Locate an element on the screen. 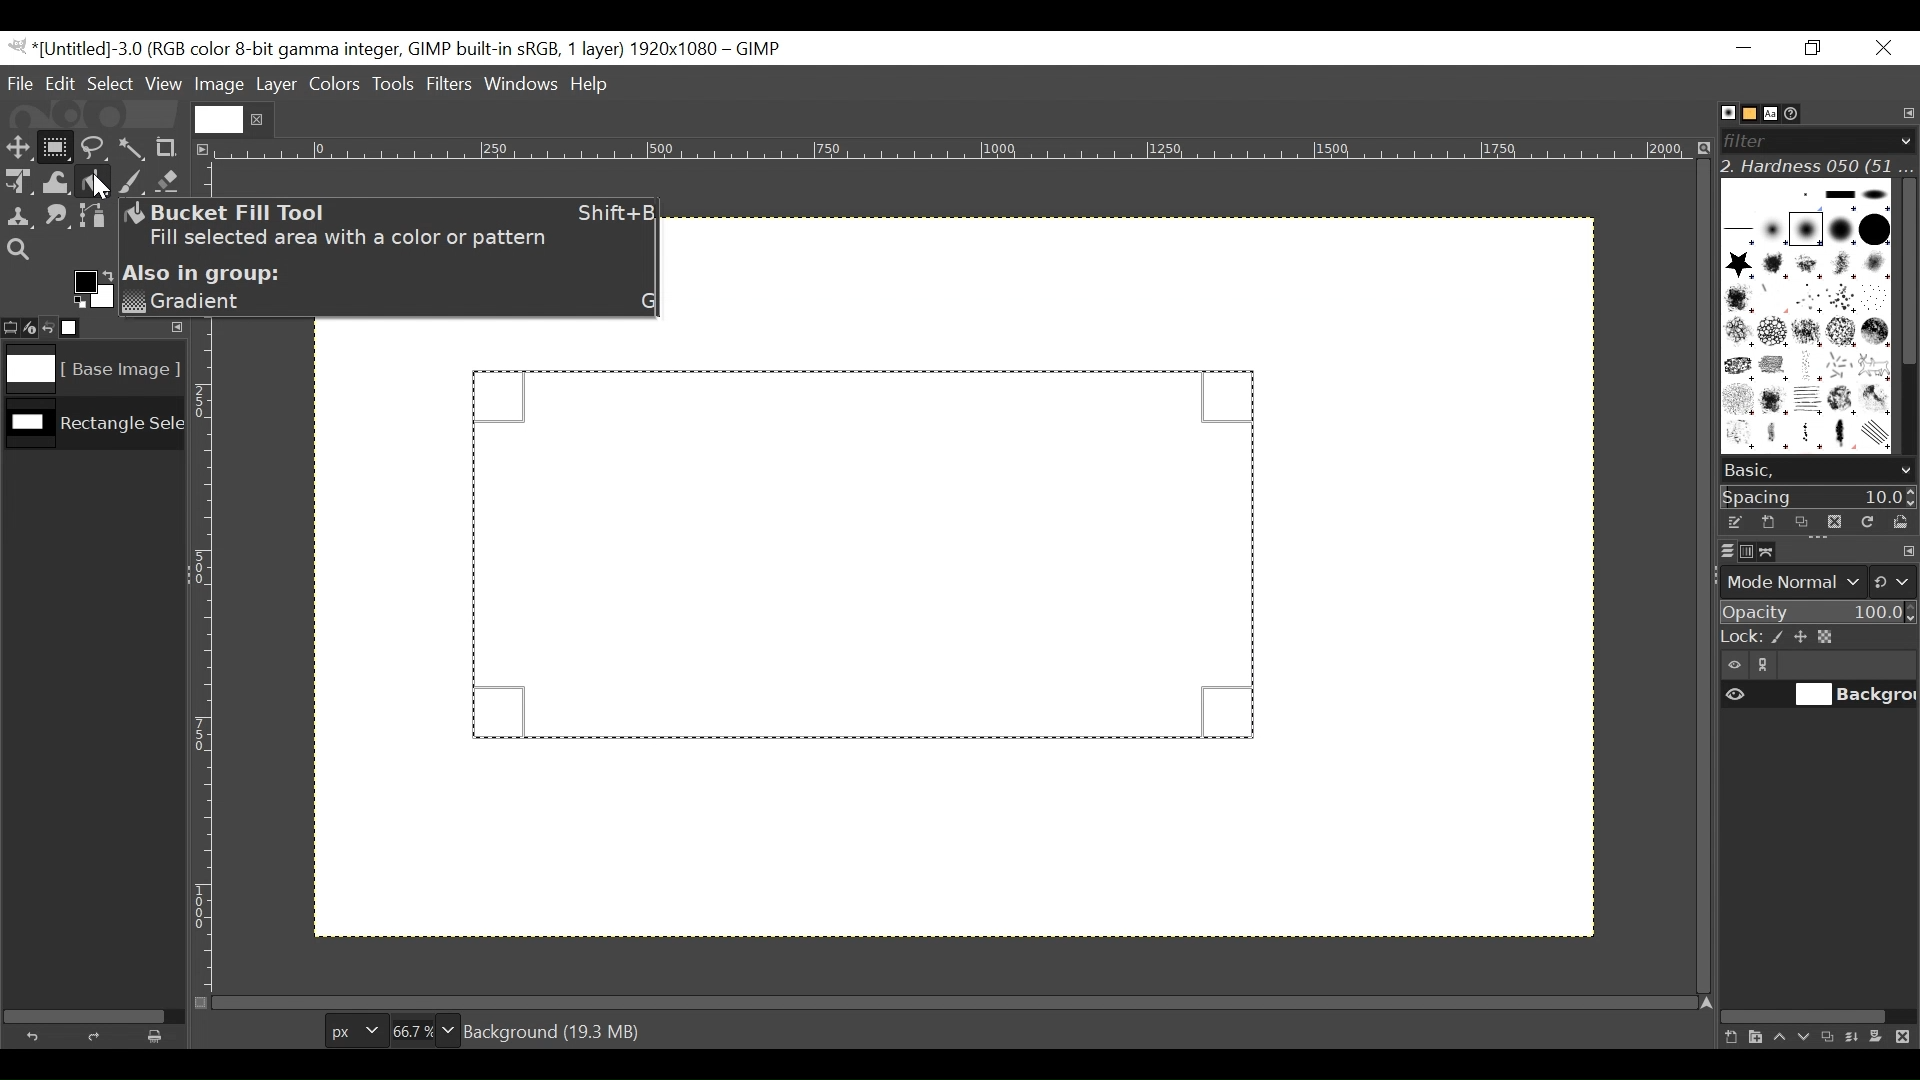 This screenshot has width=1920, height=1080. Select by color tool is located at coordinates (135, 146).